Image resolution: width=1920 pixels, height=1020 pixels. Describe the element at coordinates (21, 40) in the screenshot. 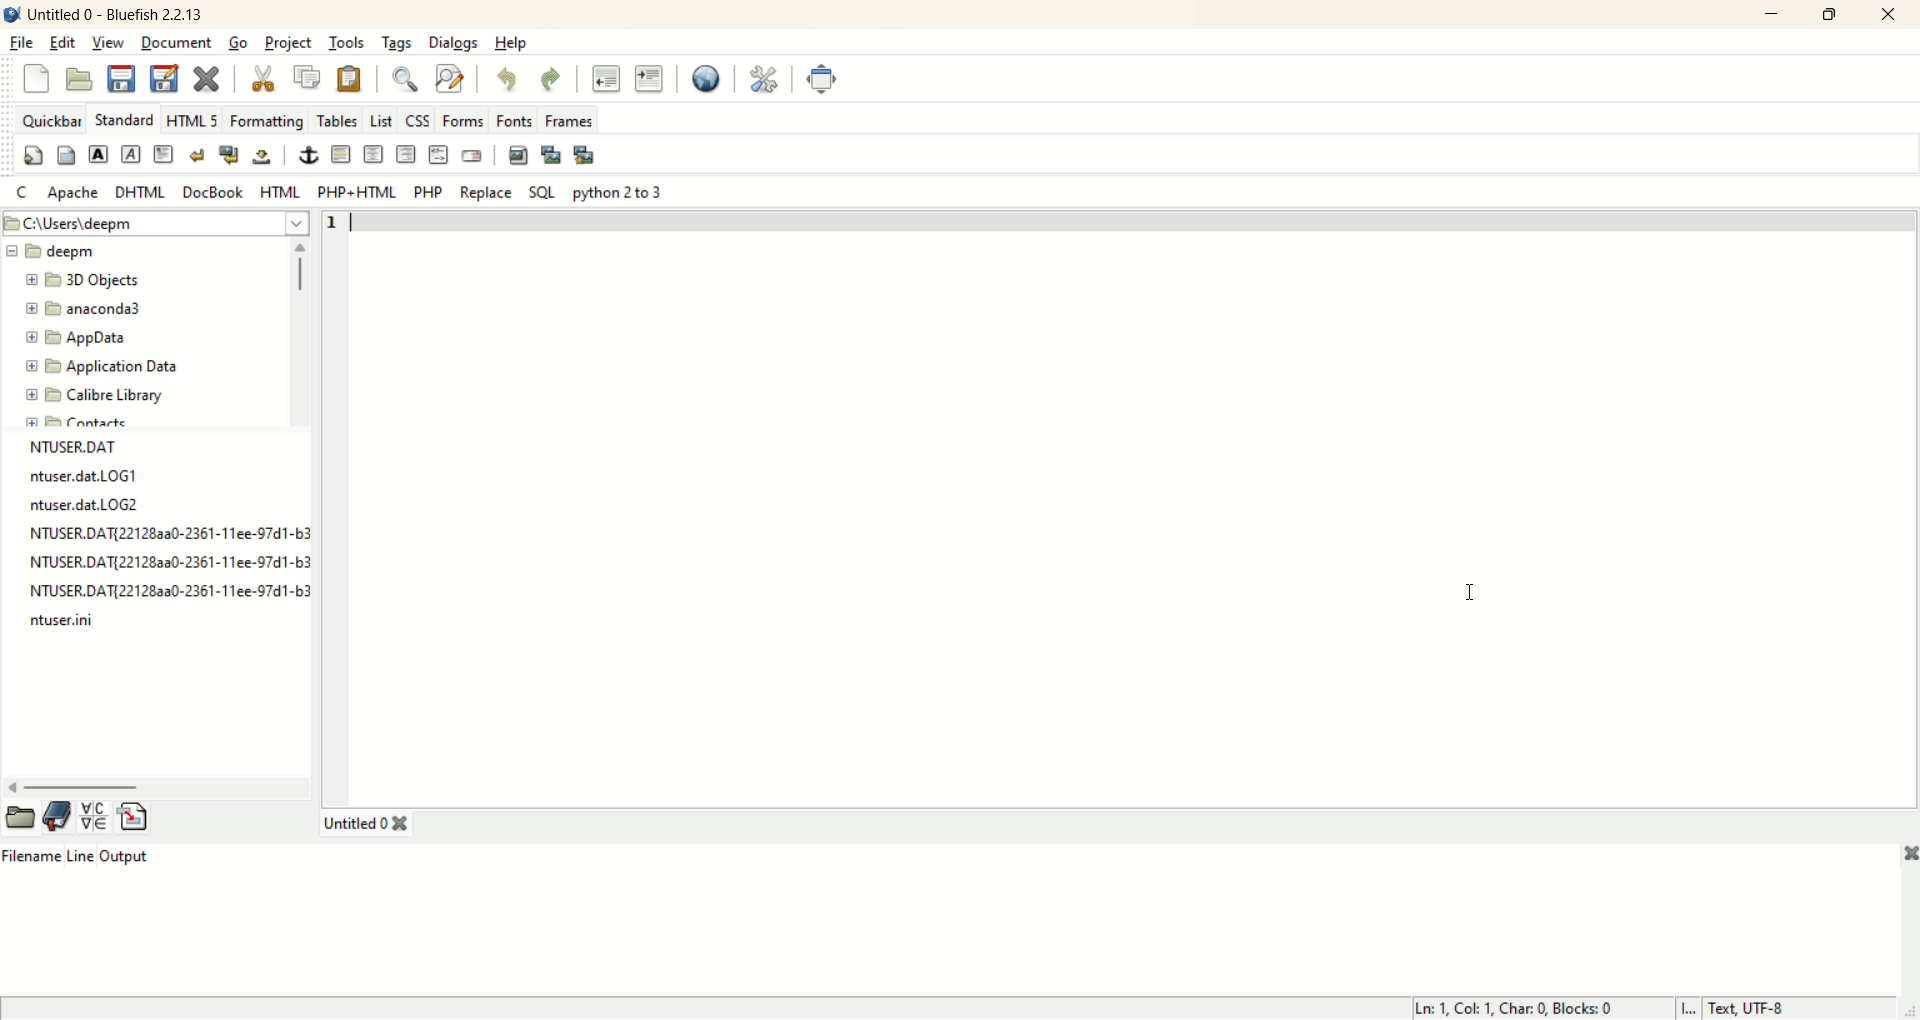

I see `file` at that location.